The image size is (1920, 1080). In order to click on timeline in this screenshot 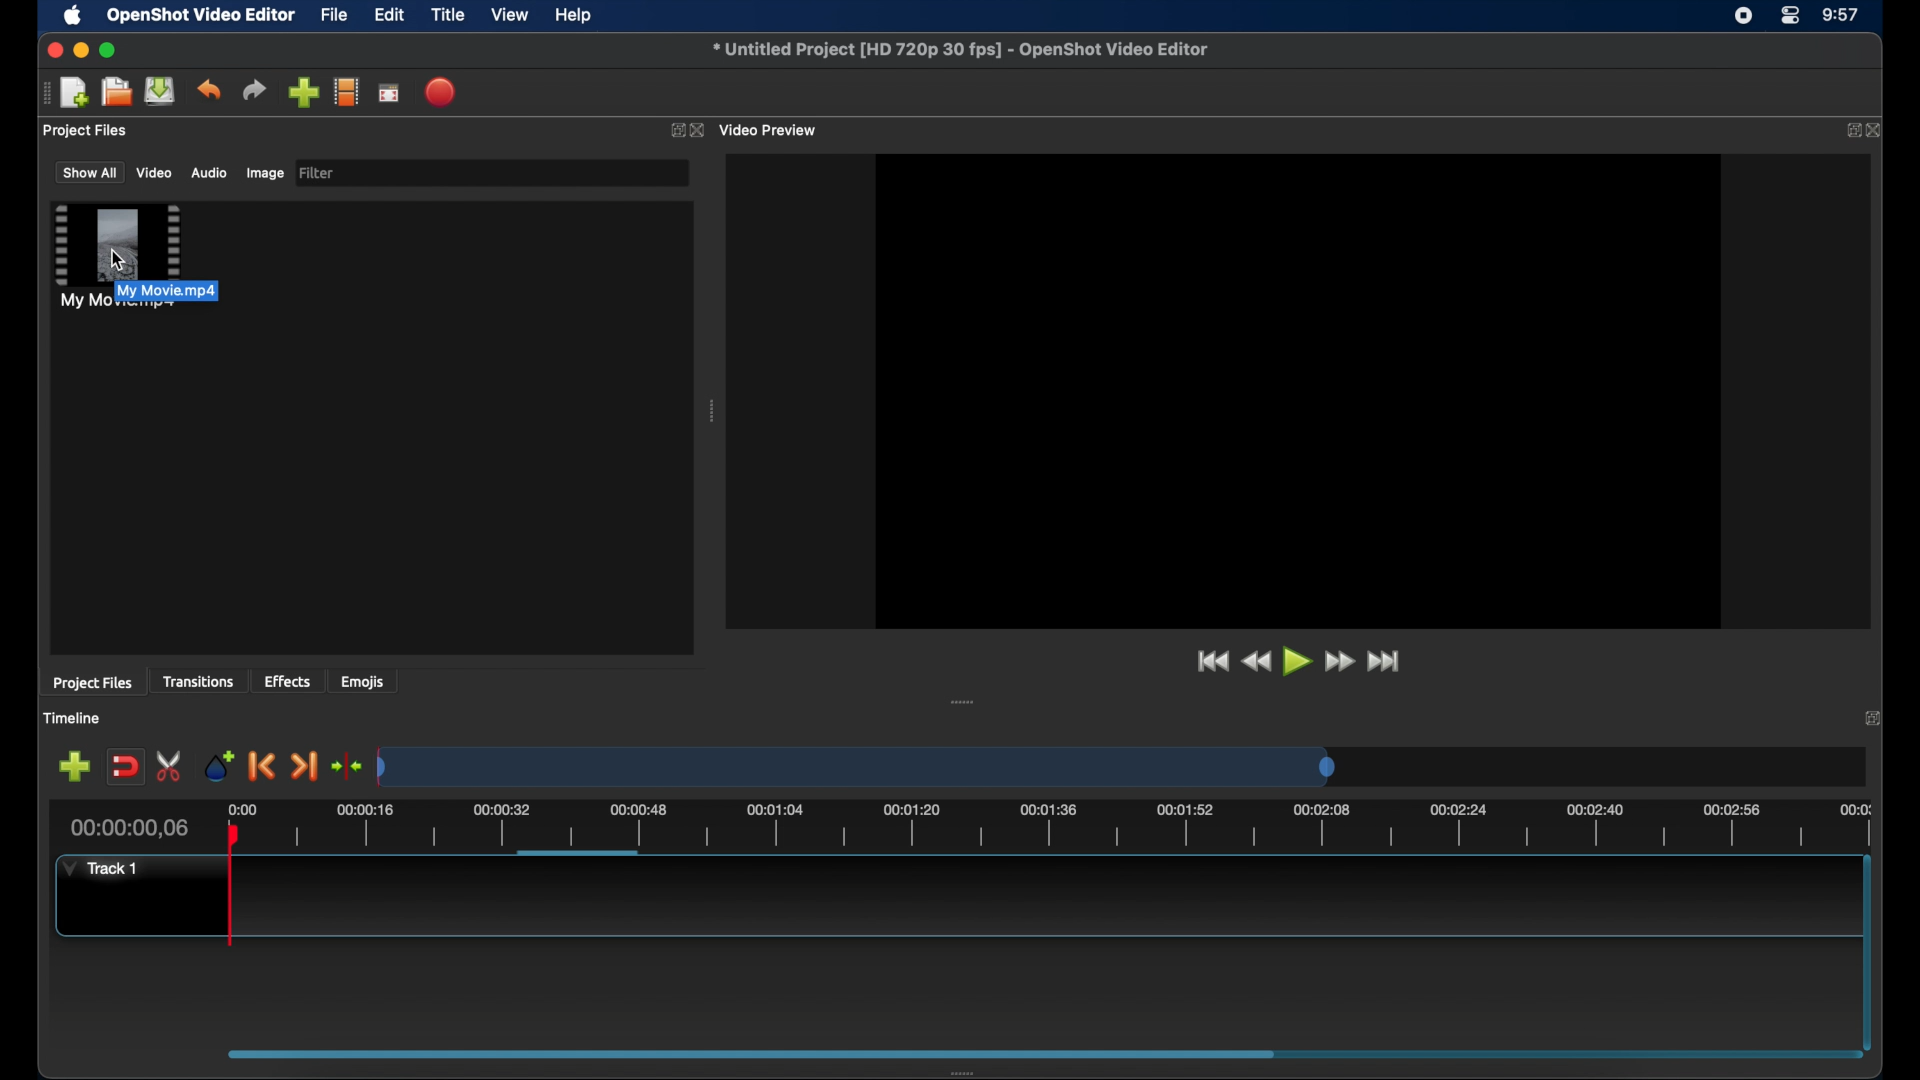, I will do `click(72, 718)`.